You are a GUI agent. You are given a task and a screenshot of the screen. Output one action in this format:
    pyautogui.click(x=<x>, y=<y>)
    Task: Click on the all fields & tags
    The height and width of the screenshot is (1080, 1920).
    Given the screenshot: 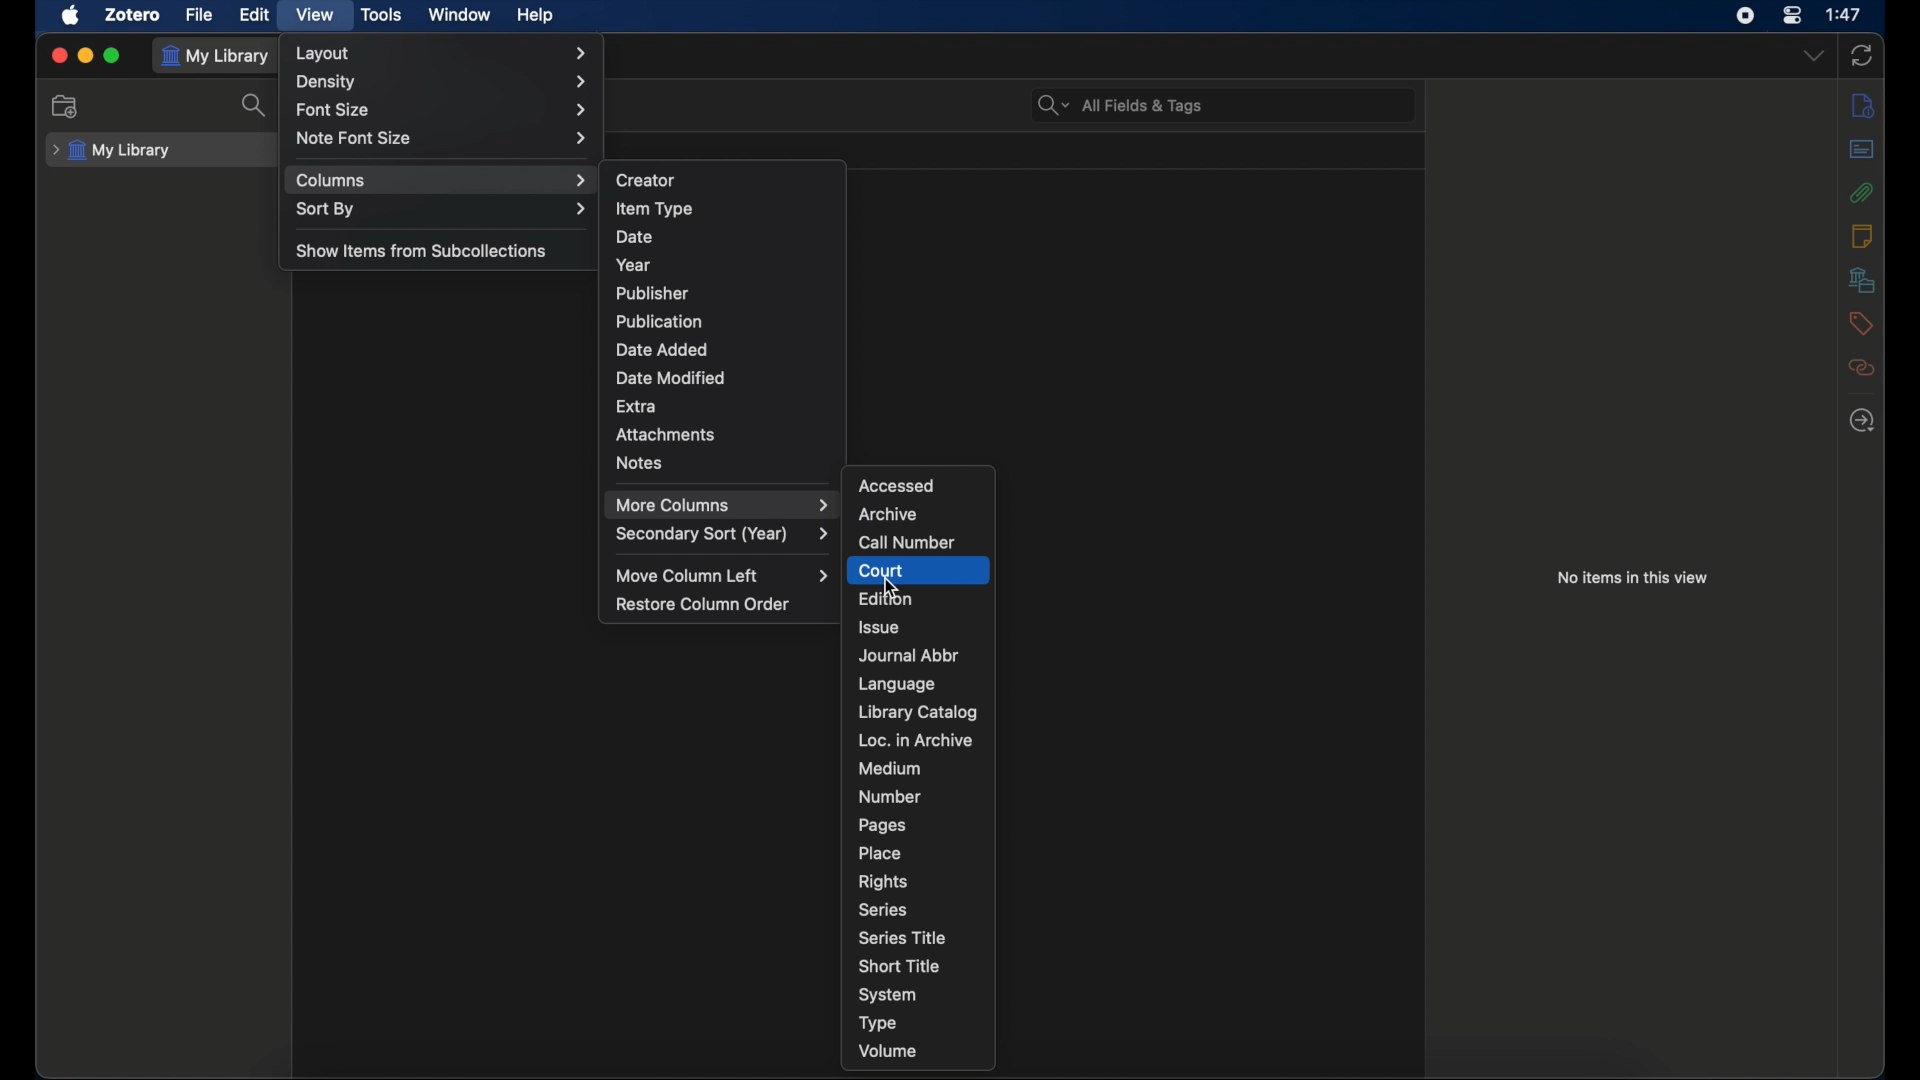 What is the action you would take?
    pyautogui.click(x=1120, y=106)
    